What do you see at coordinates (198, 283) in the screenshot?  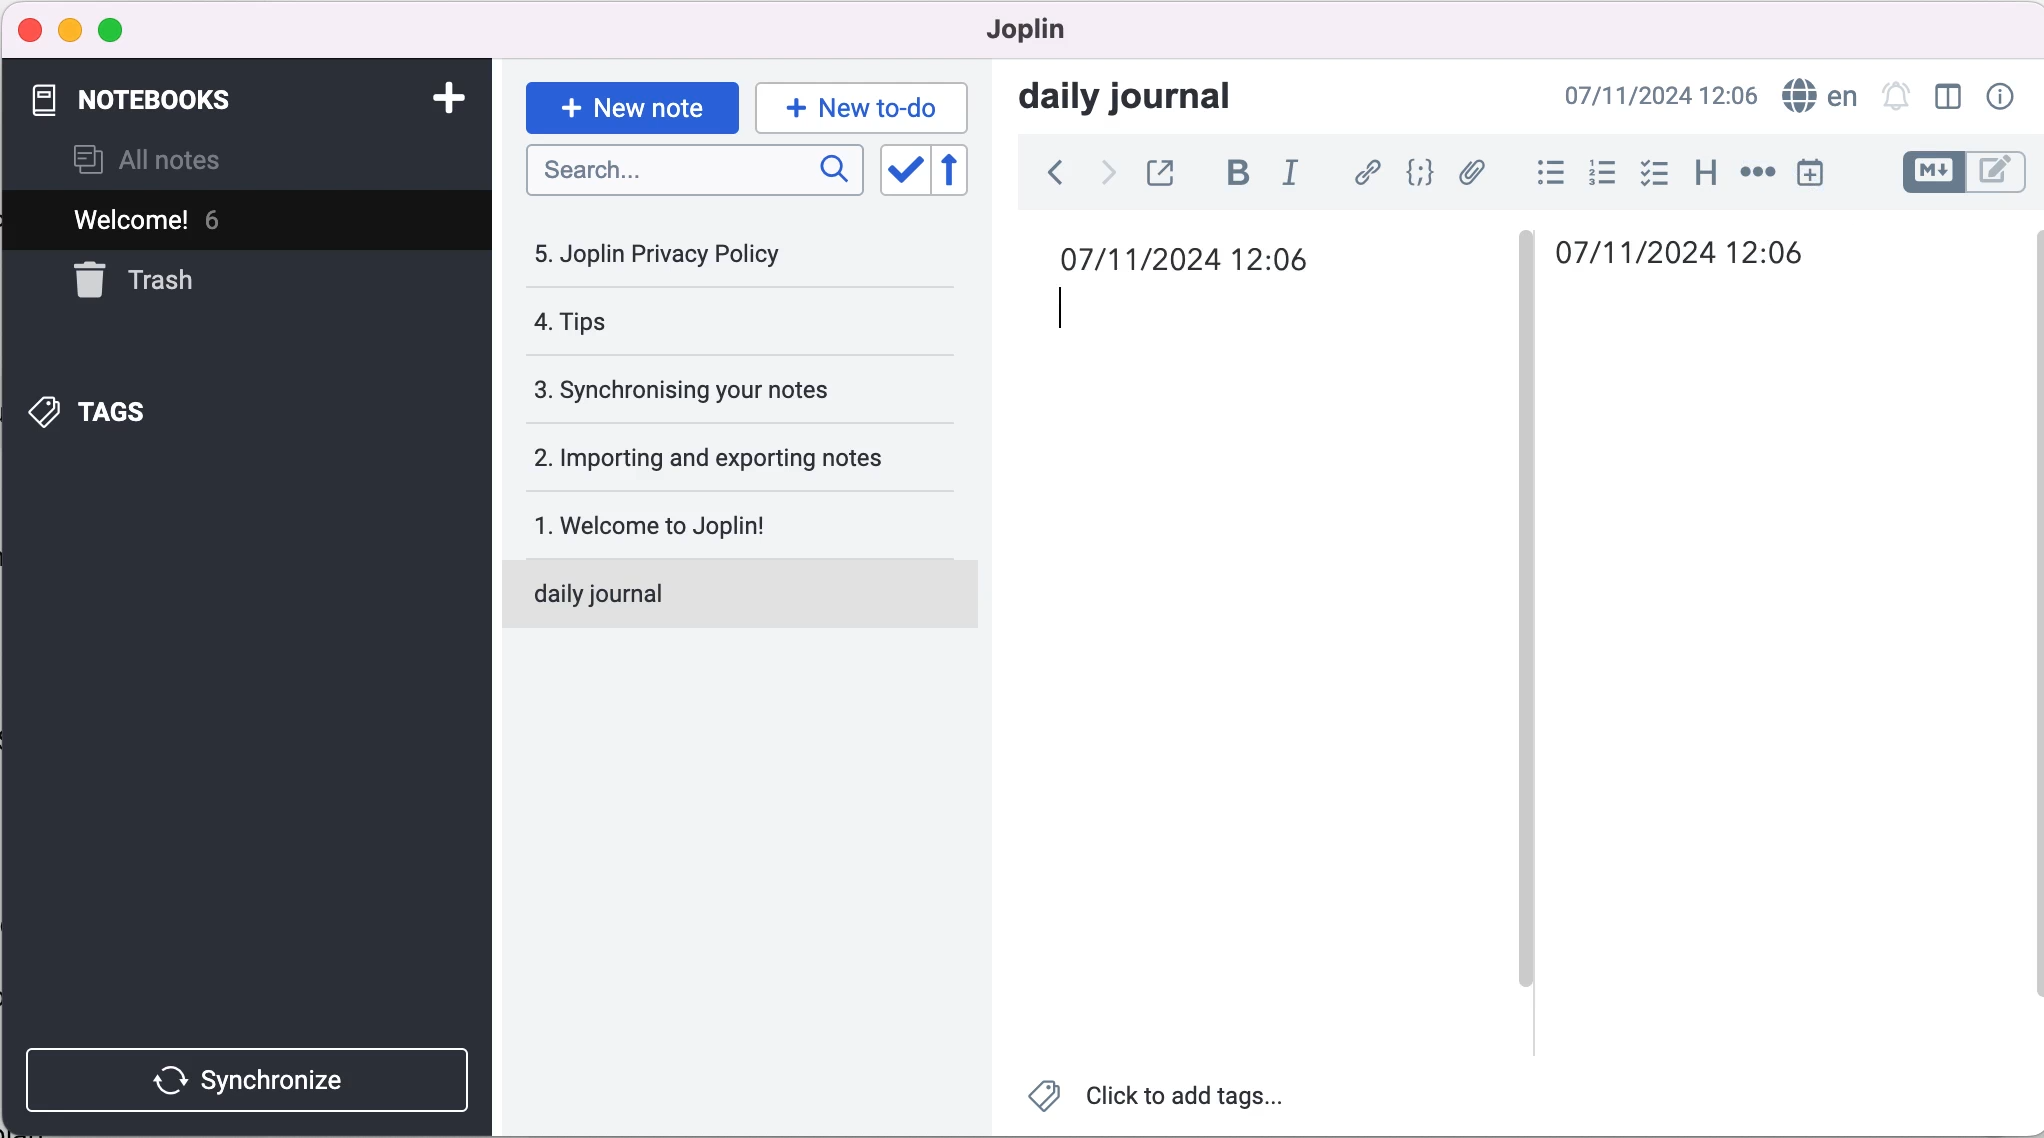 I see `trash` at bounding box center [198, 283].